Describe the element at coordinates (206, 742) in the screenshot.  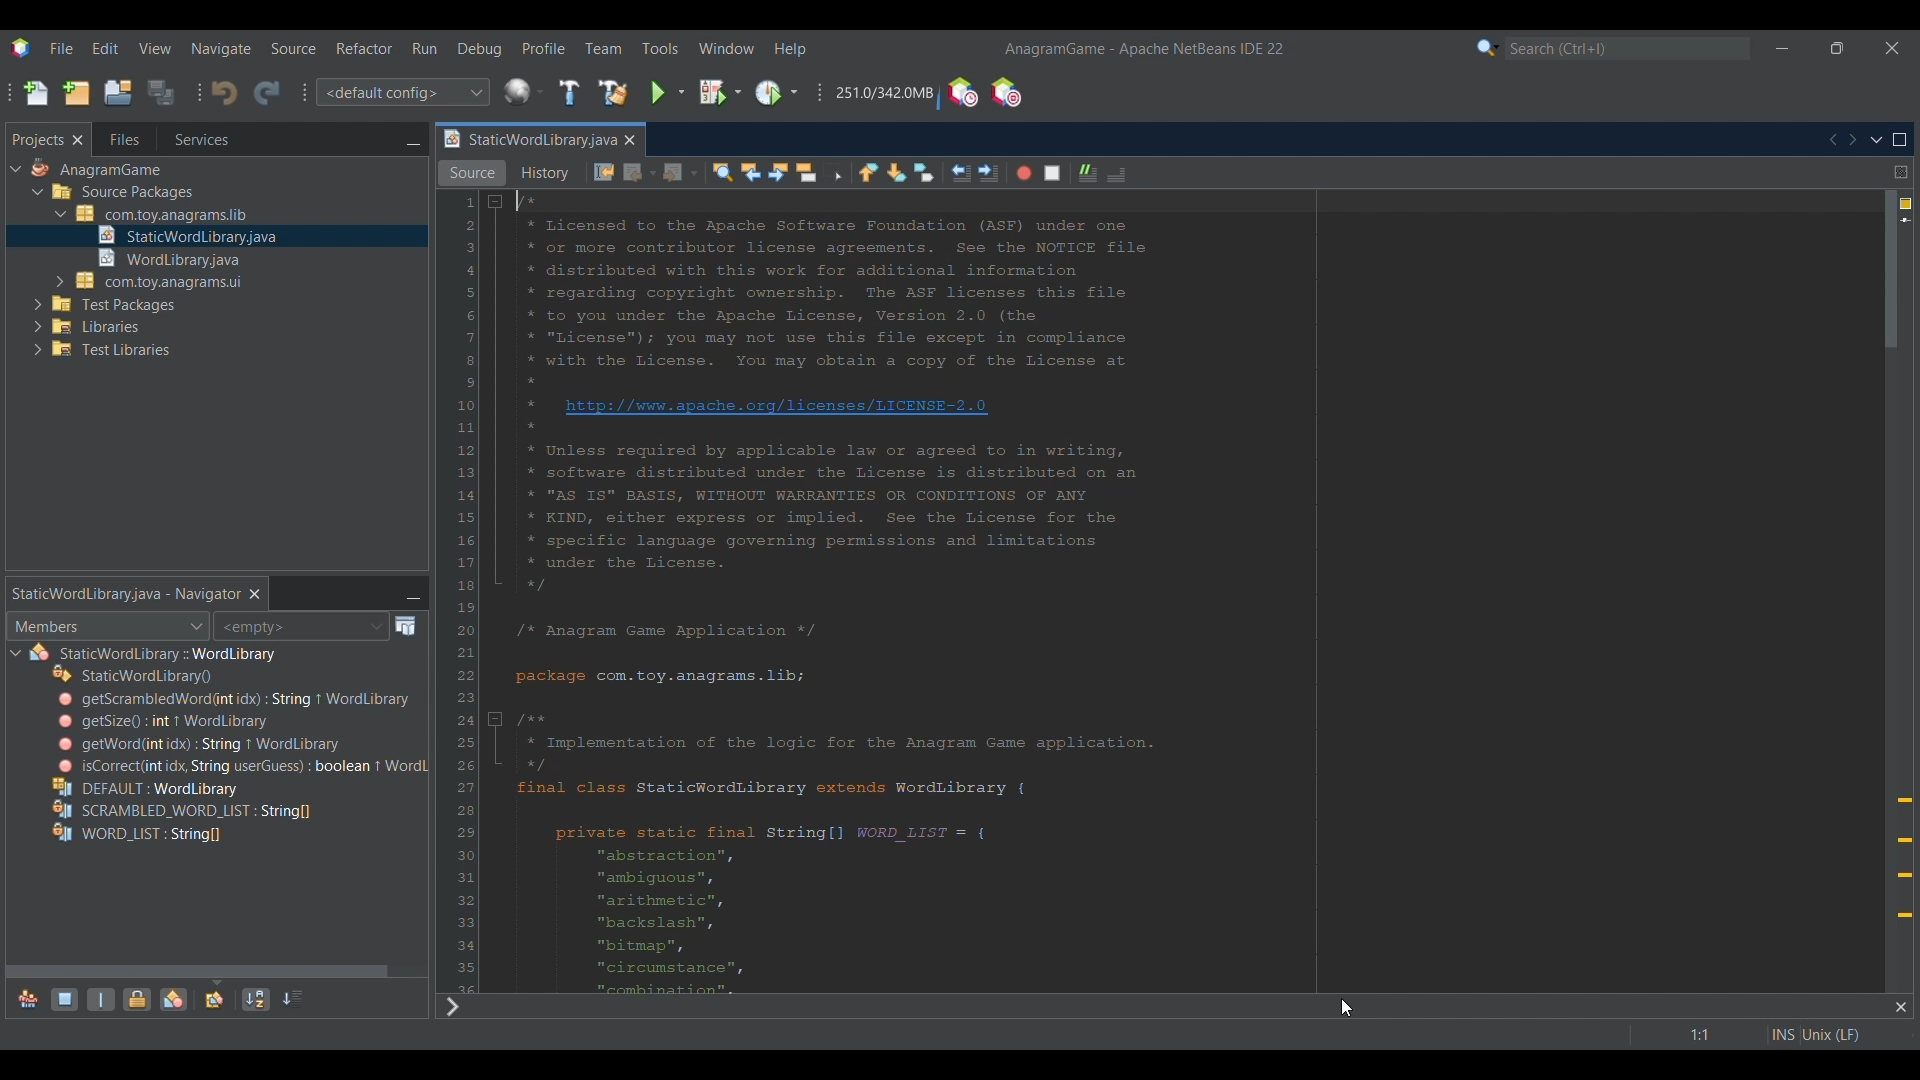
I see `` at that location.